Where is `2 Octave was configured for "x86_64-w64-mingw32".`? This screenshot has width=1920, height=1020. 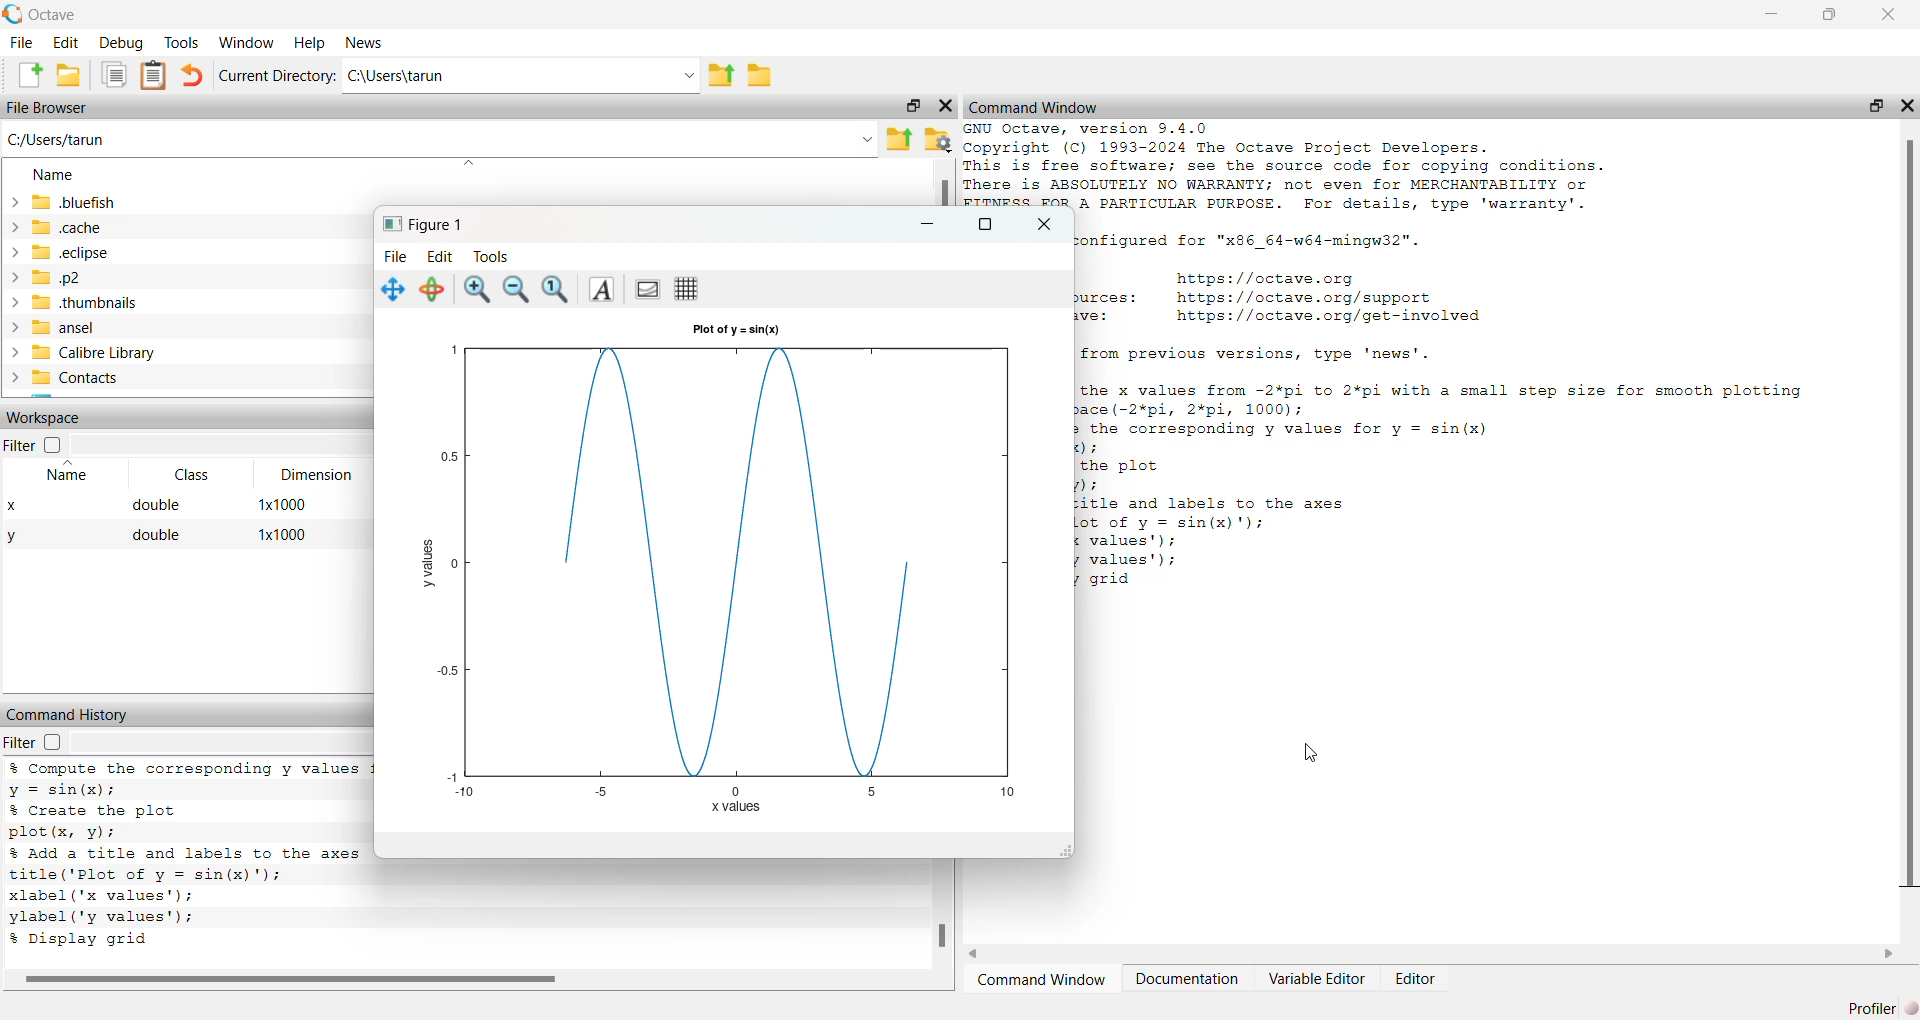 2 Octave was configured for "x86_64-w64-mingw32". is located at coordinates (1286, 241).